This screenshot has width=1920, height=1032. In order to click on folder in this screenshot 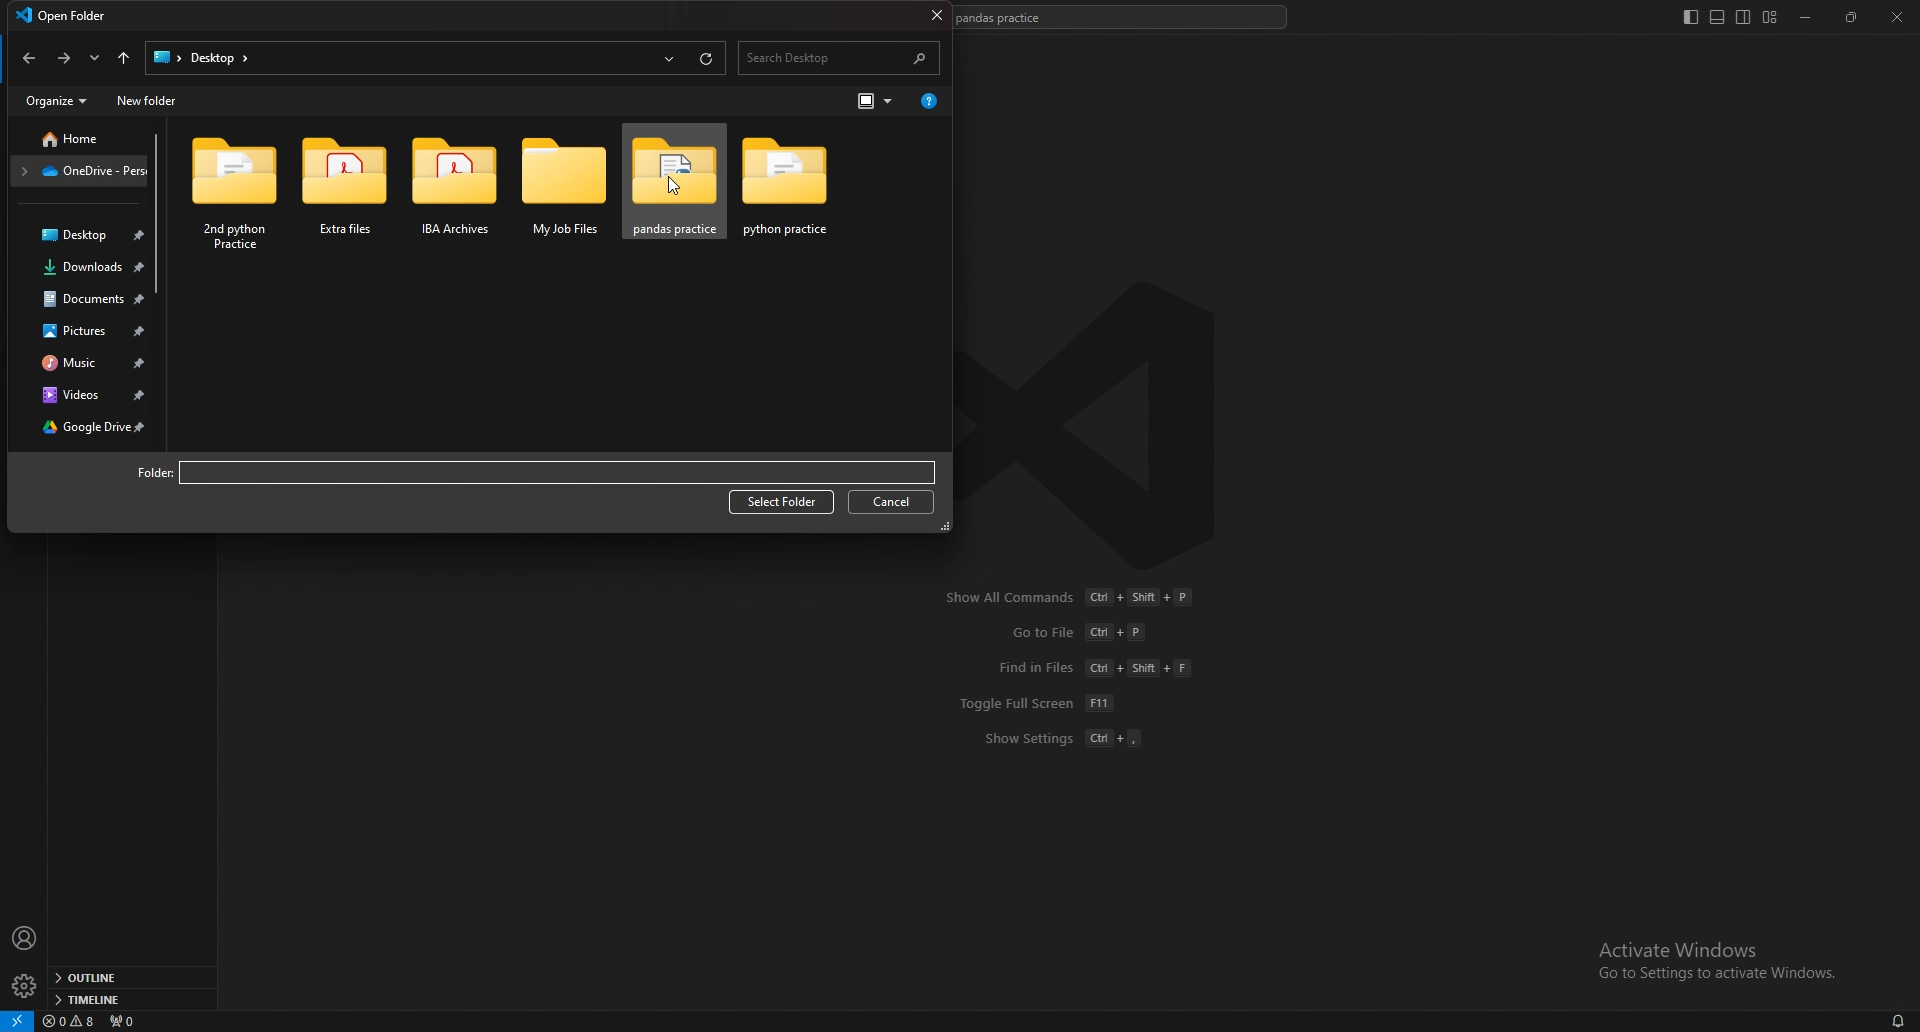, I will do `click(82, 137)`.